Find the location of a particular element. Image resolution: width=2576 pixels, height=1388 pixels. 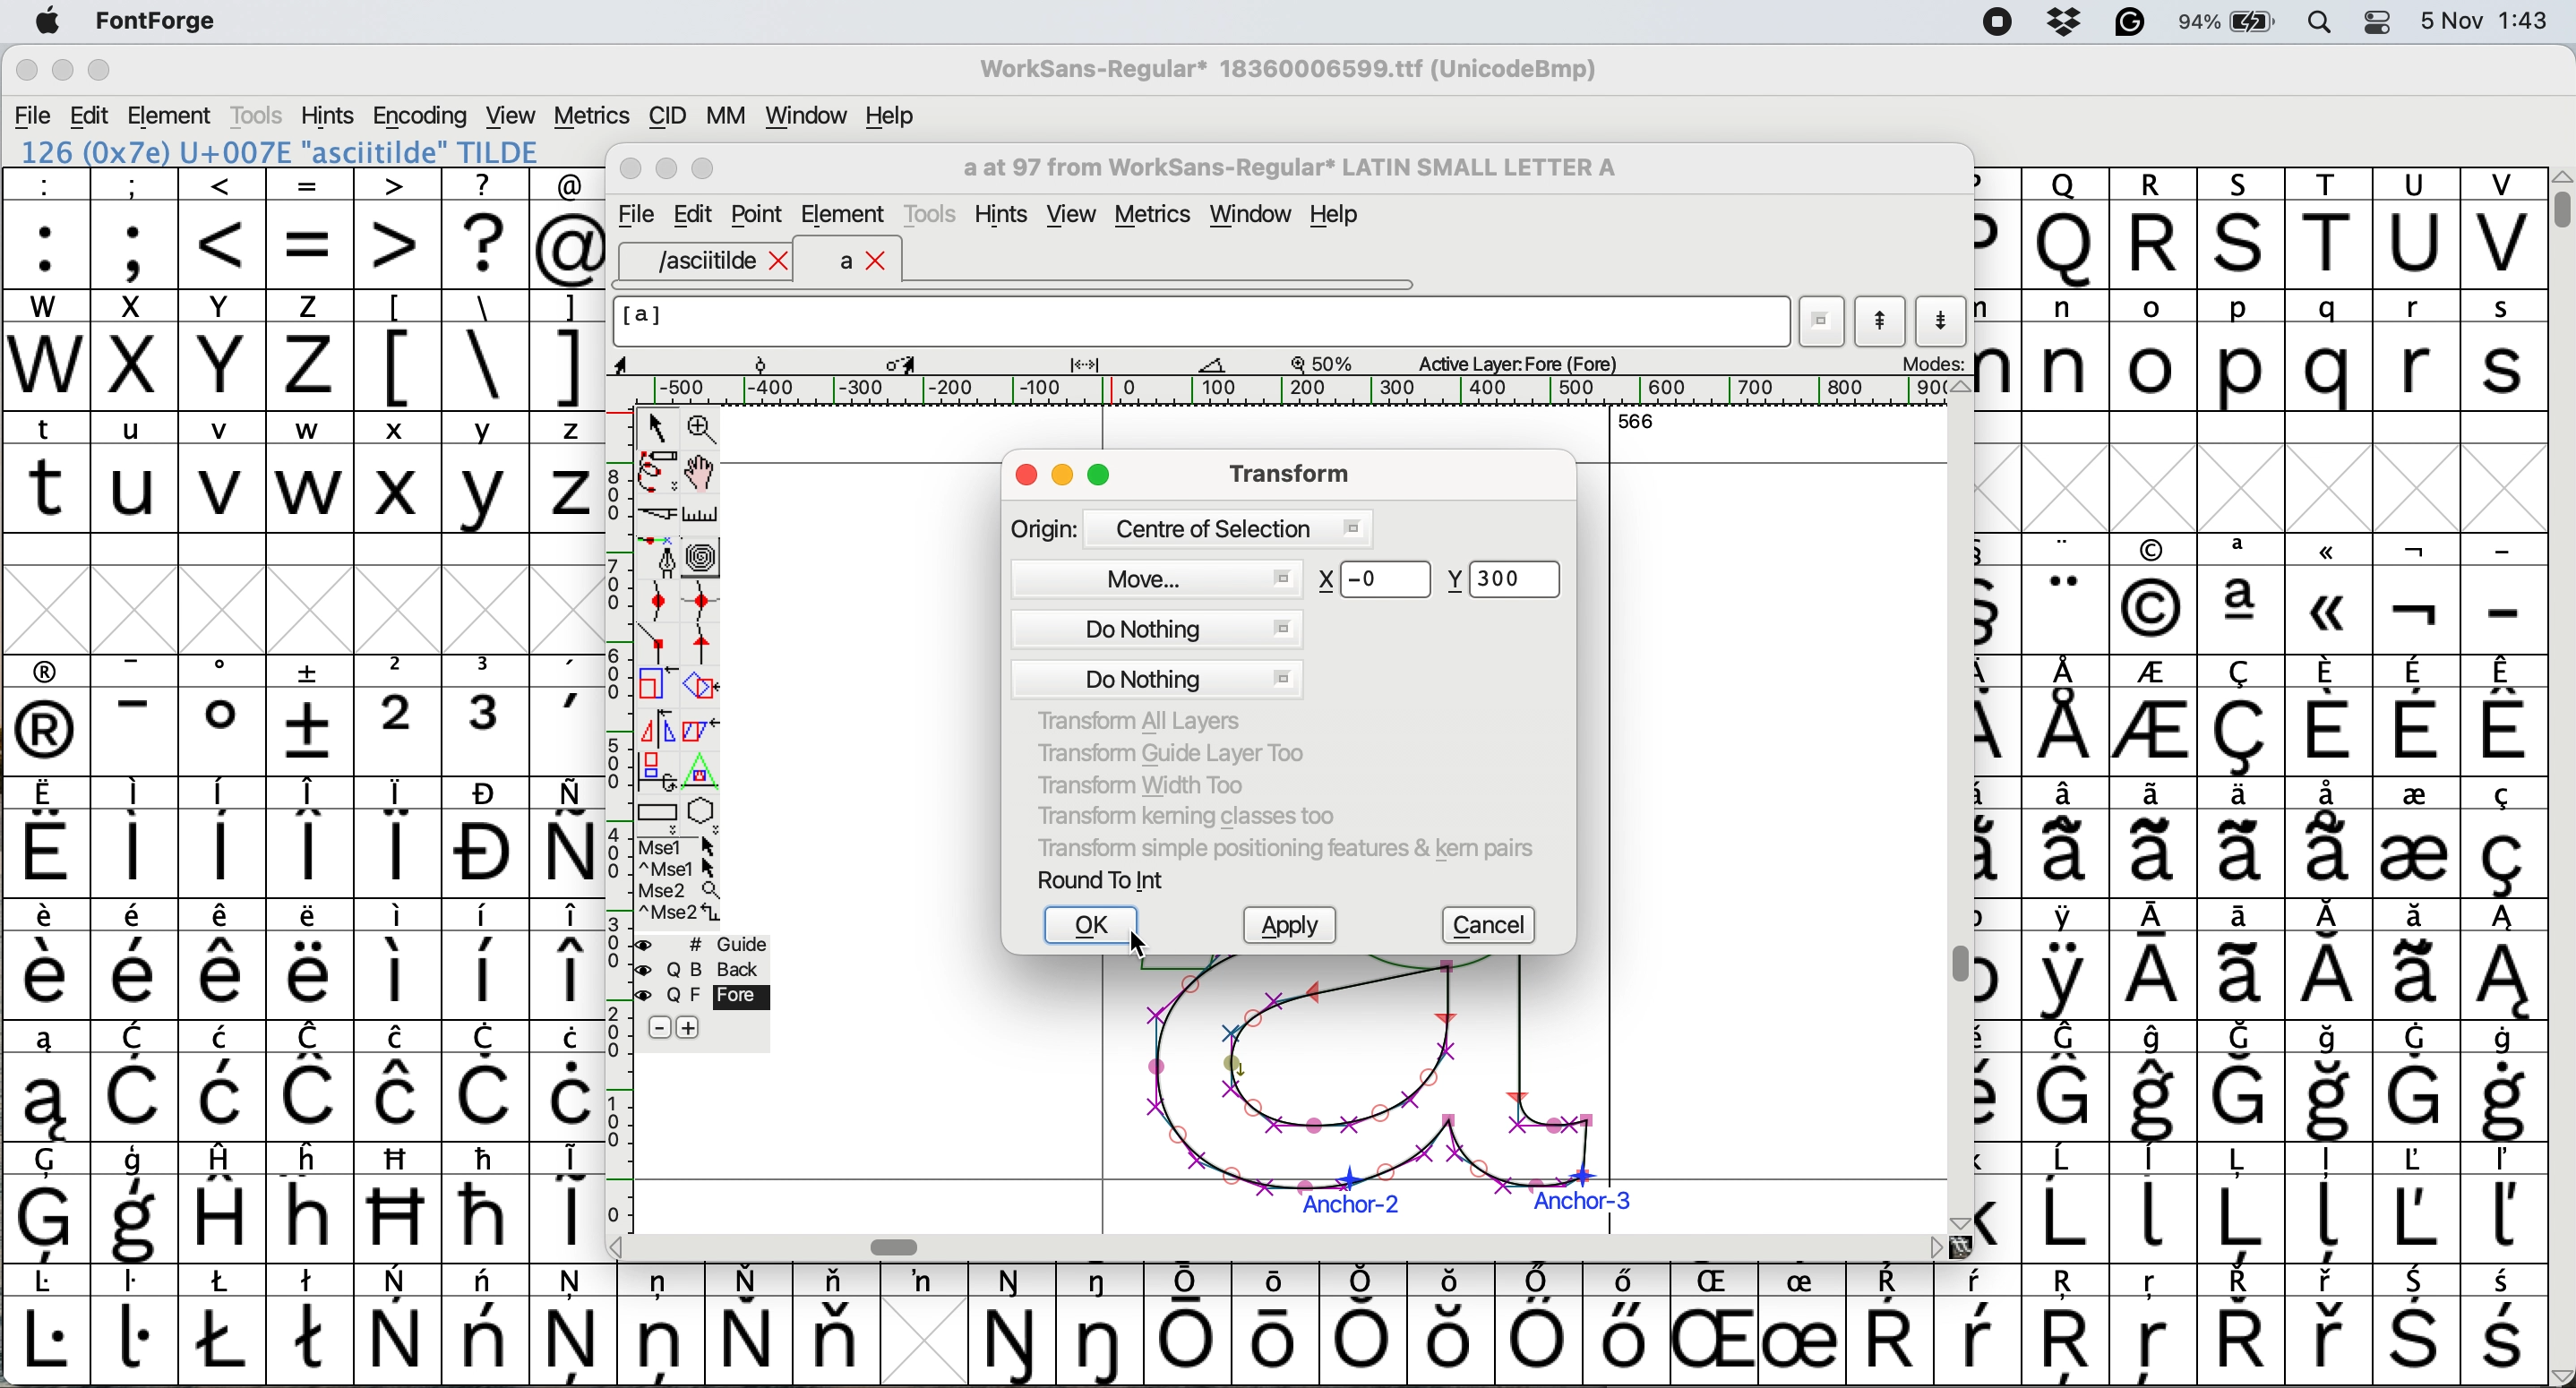

tranform width too is located at coordinates (1152, 782).